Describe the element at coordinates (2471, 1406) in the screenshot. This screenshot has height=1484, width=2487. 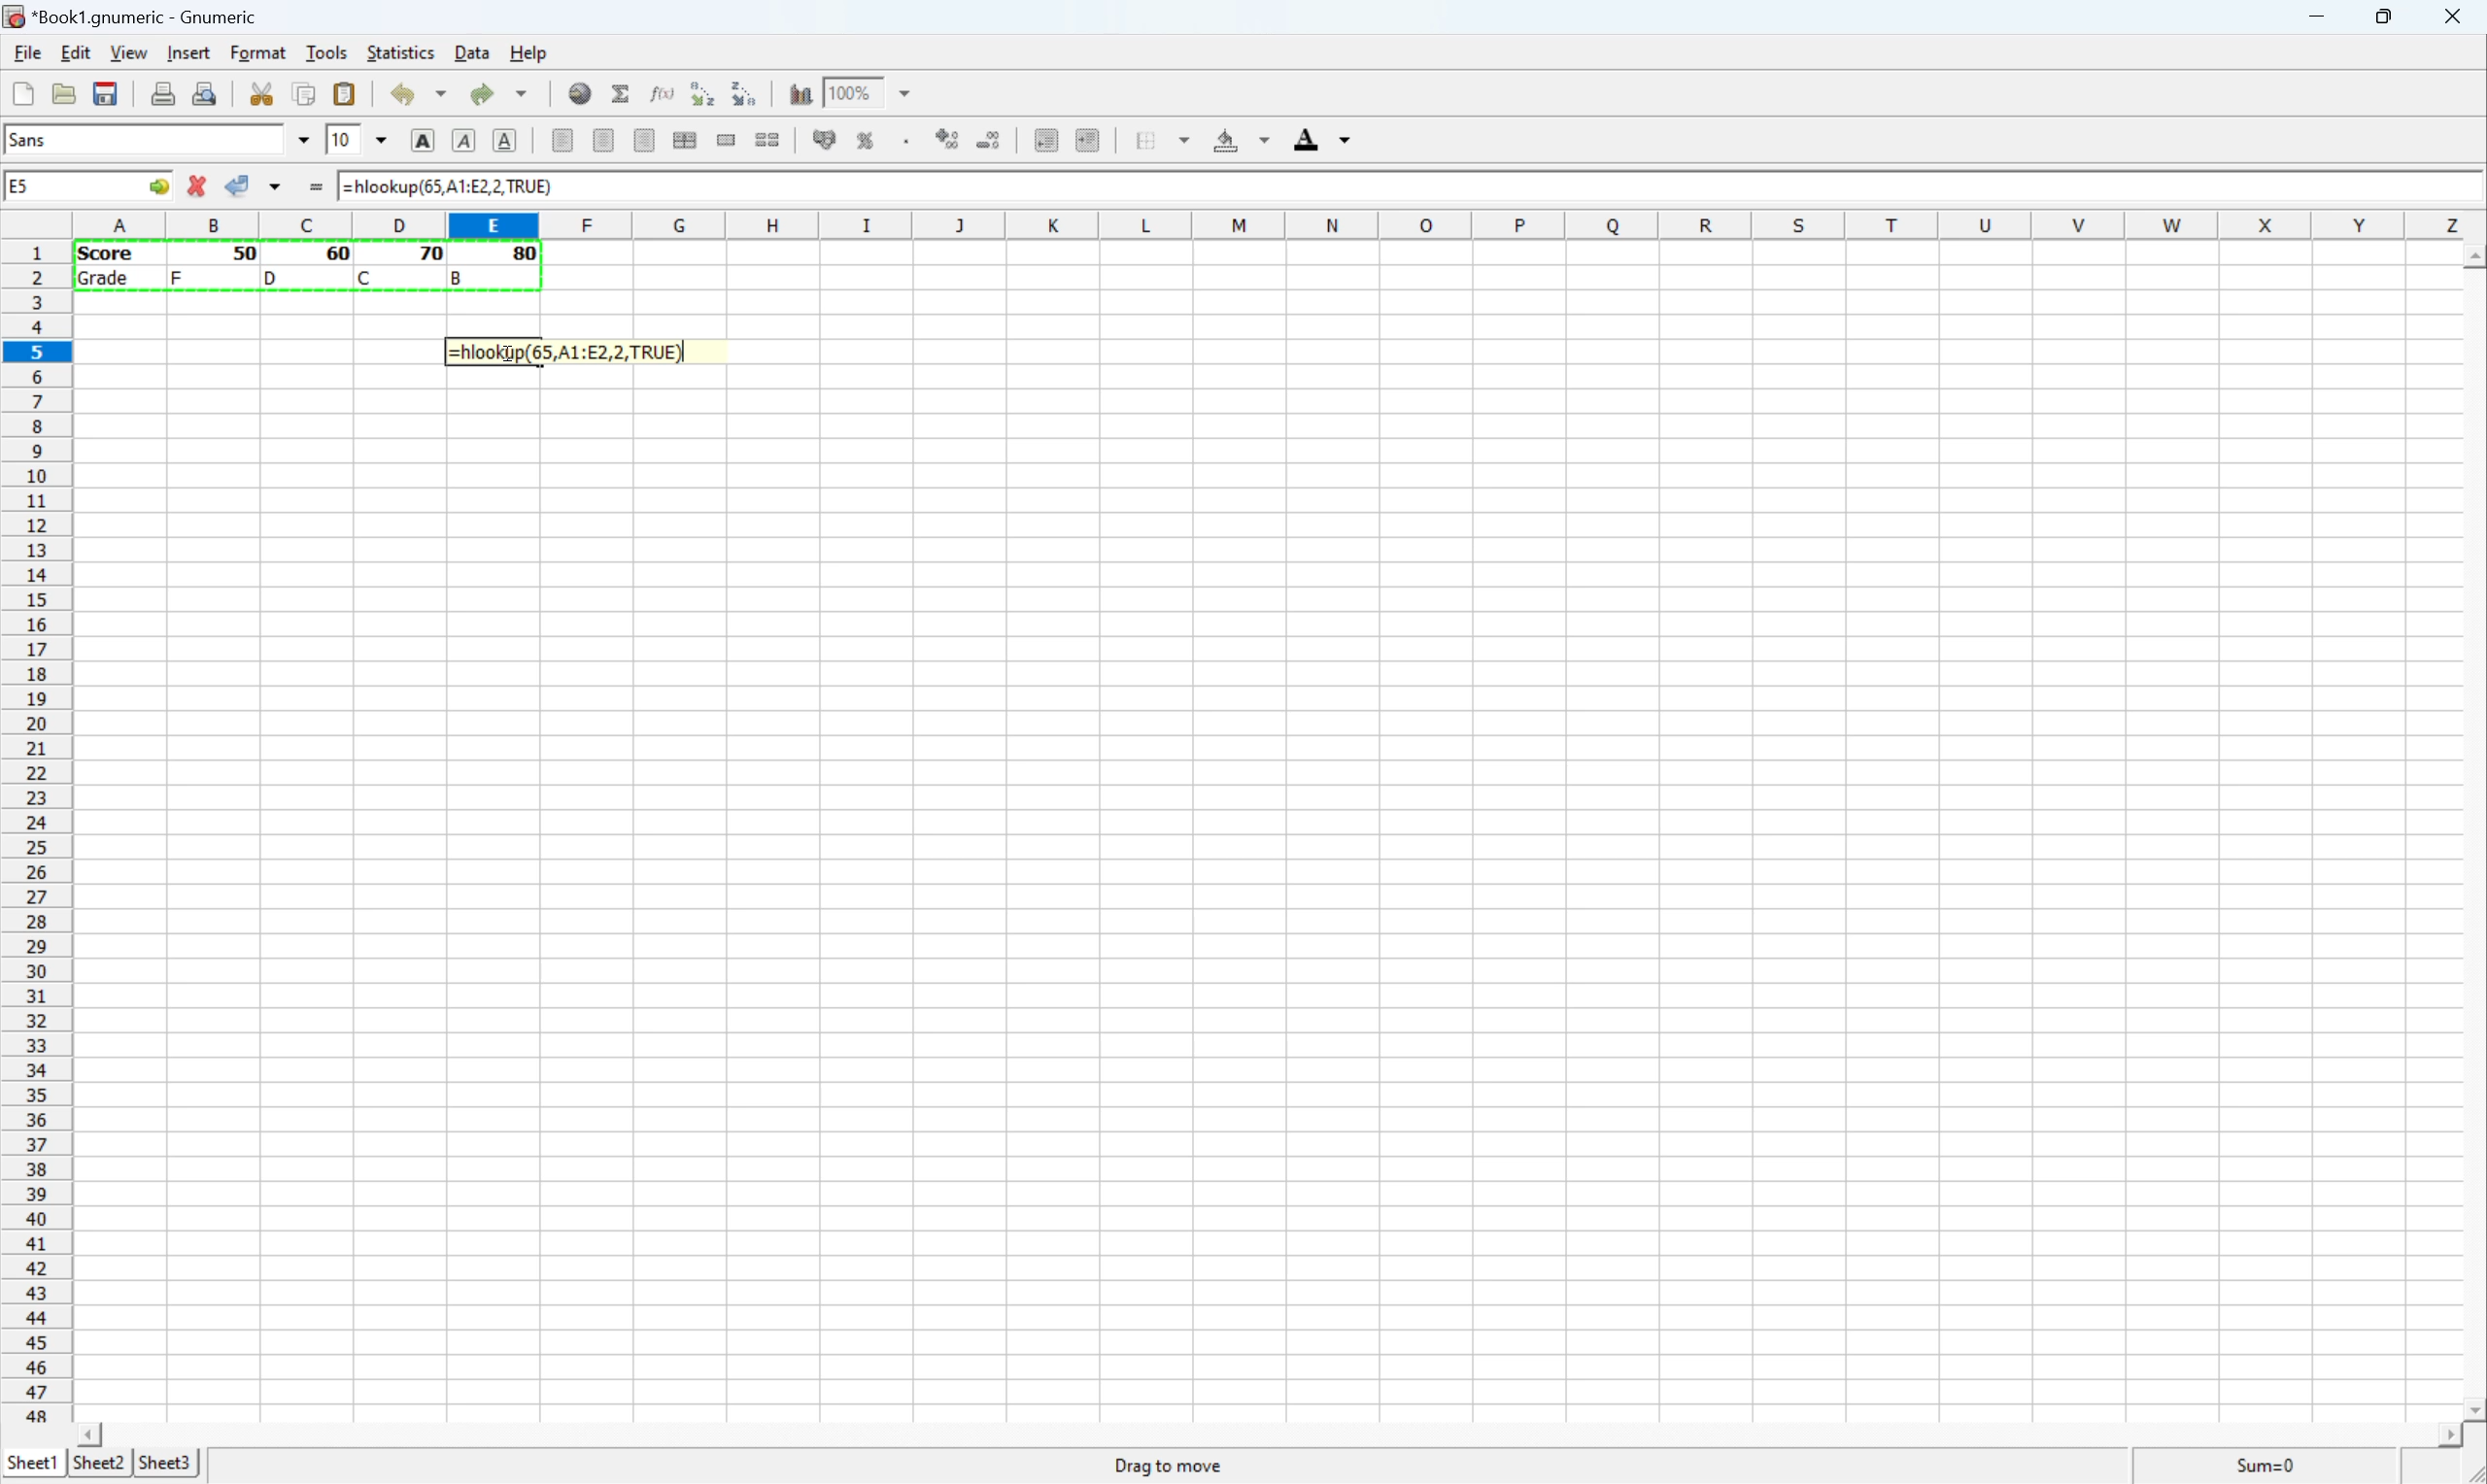
I see `Scroll Down` at that location.